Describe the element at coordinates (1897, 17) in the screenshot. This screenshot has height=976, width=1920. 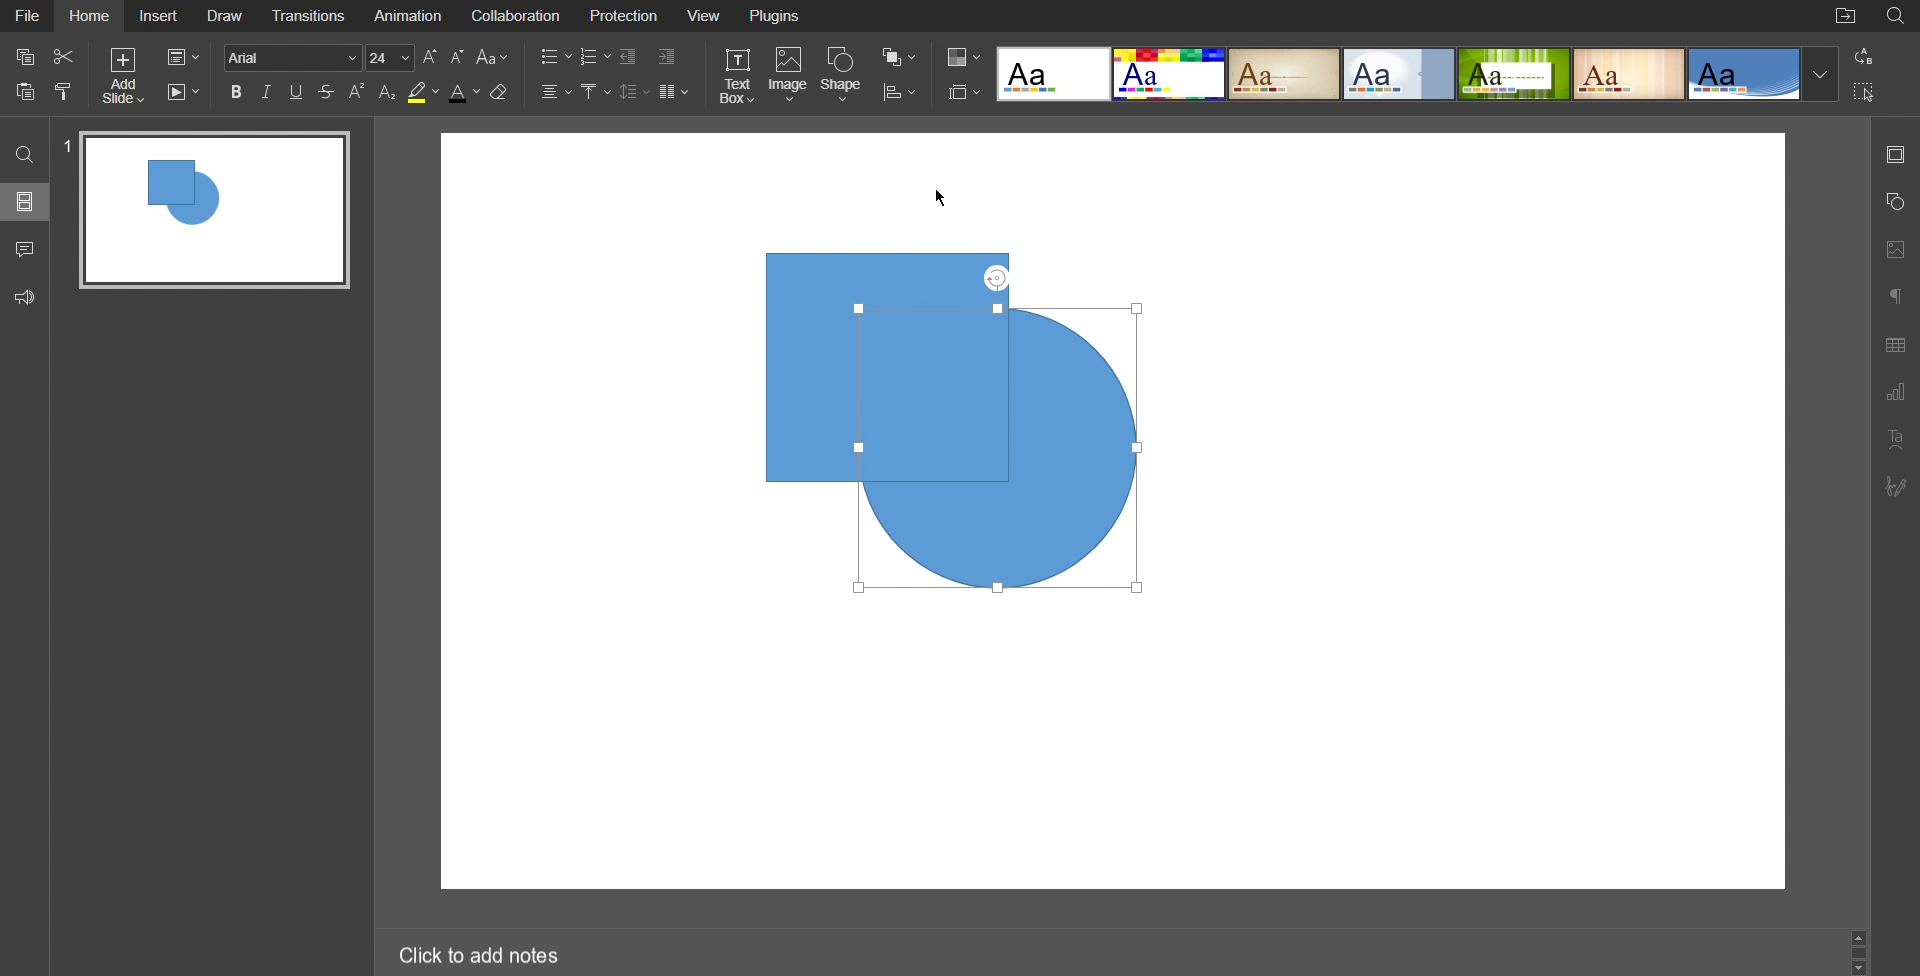
I see `Search` at that location.